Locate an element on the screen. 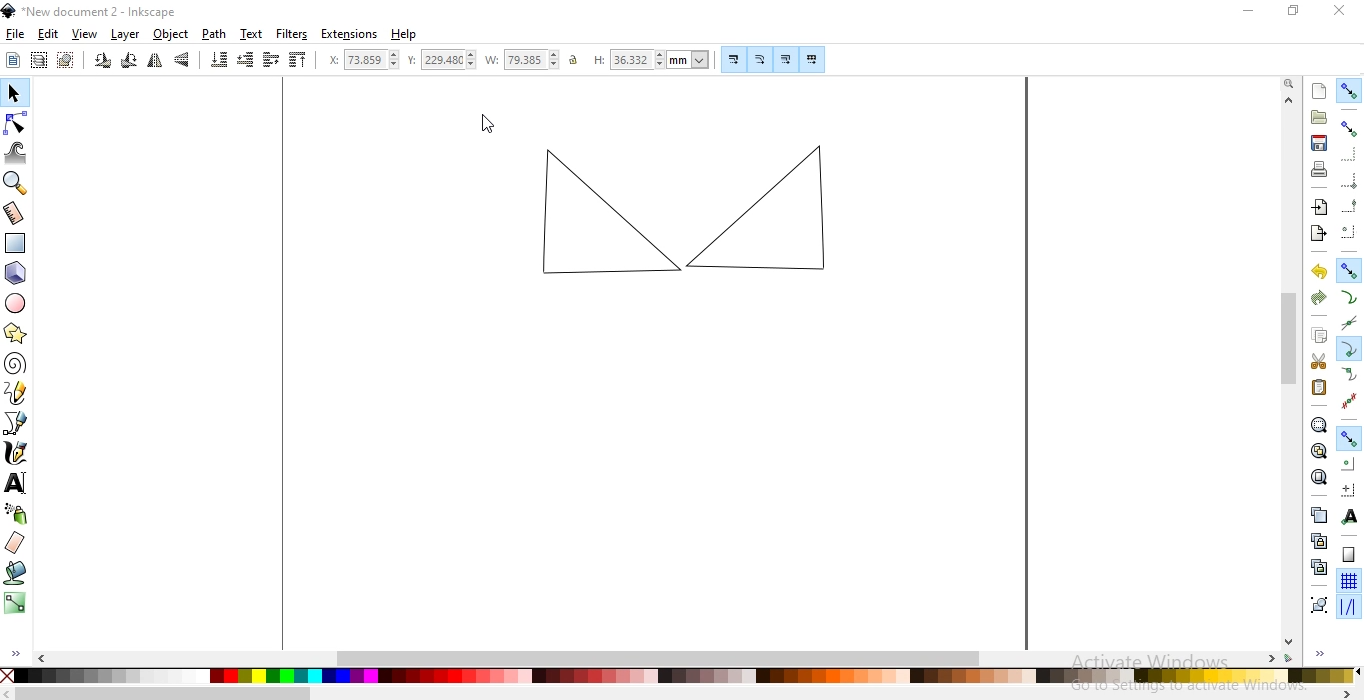  scrollbar is located at coordinates (656, 660).